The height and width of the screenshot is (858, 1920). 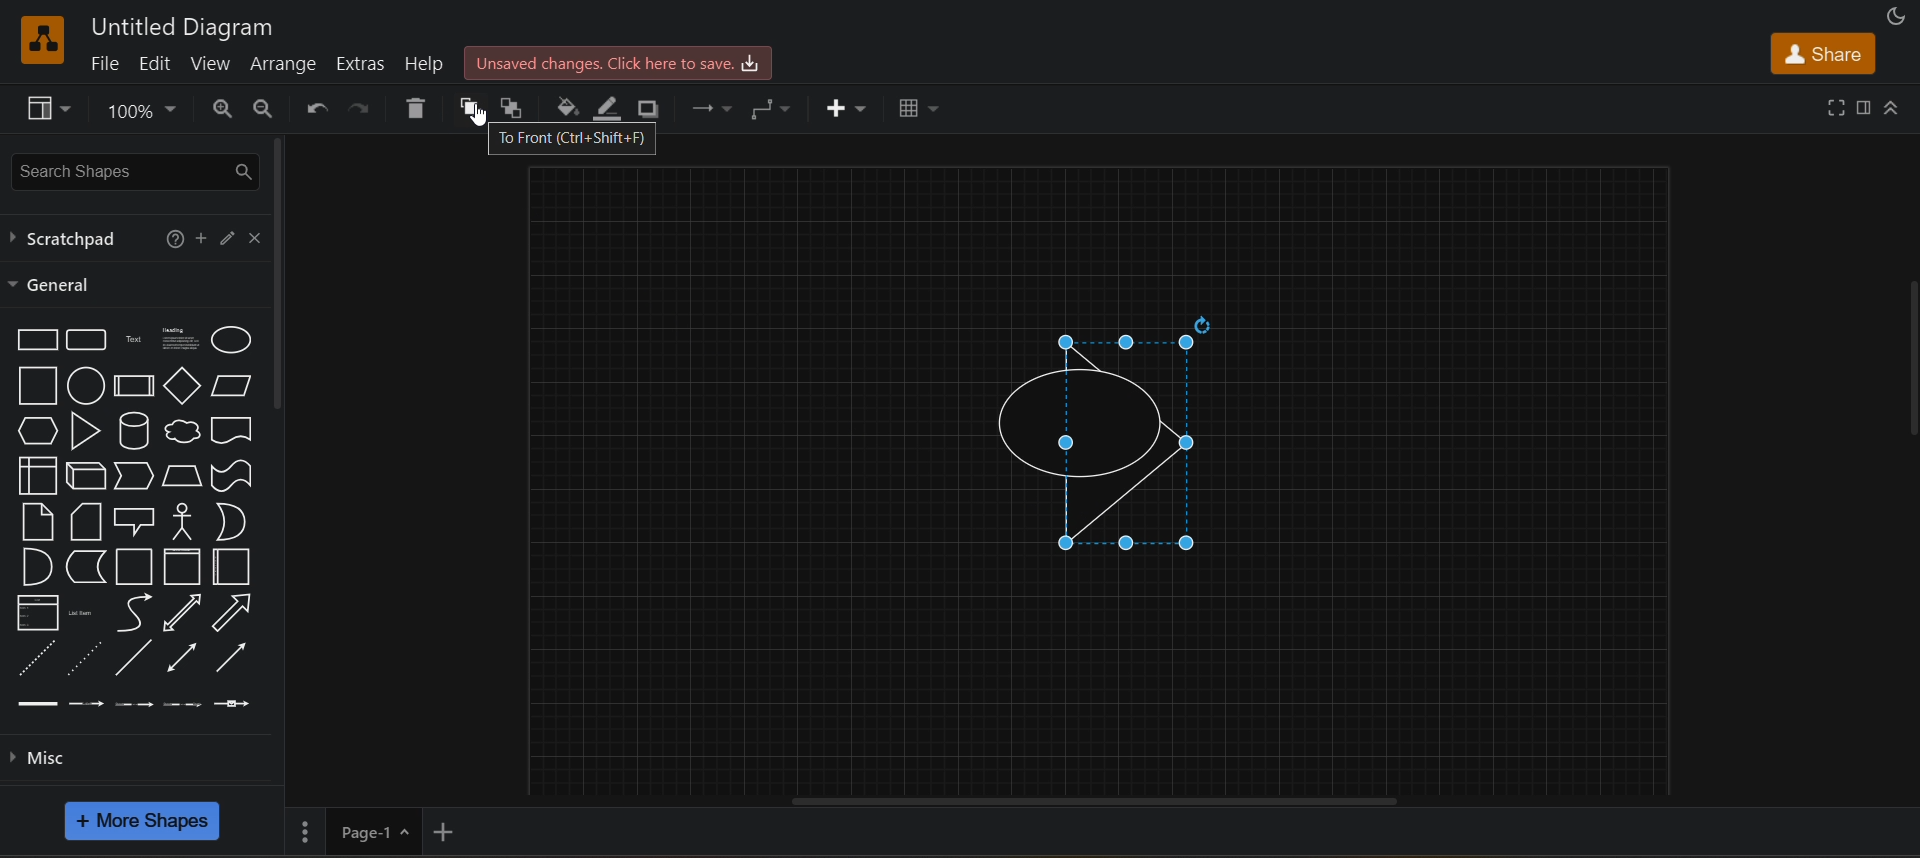 What do you see at coordinates (204, 237) in the screenshot?
I see `add` at bounding box center [204, 237].